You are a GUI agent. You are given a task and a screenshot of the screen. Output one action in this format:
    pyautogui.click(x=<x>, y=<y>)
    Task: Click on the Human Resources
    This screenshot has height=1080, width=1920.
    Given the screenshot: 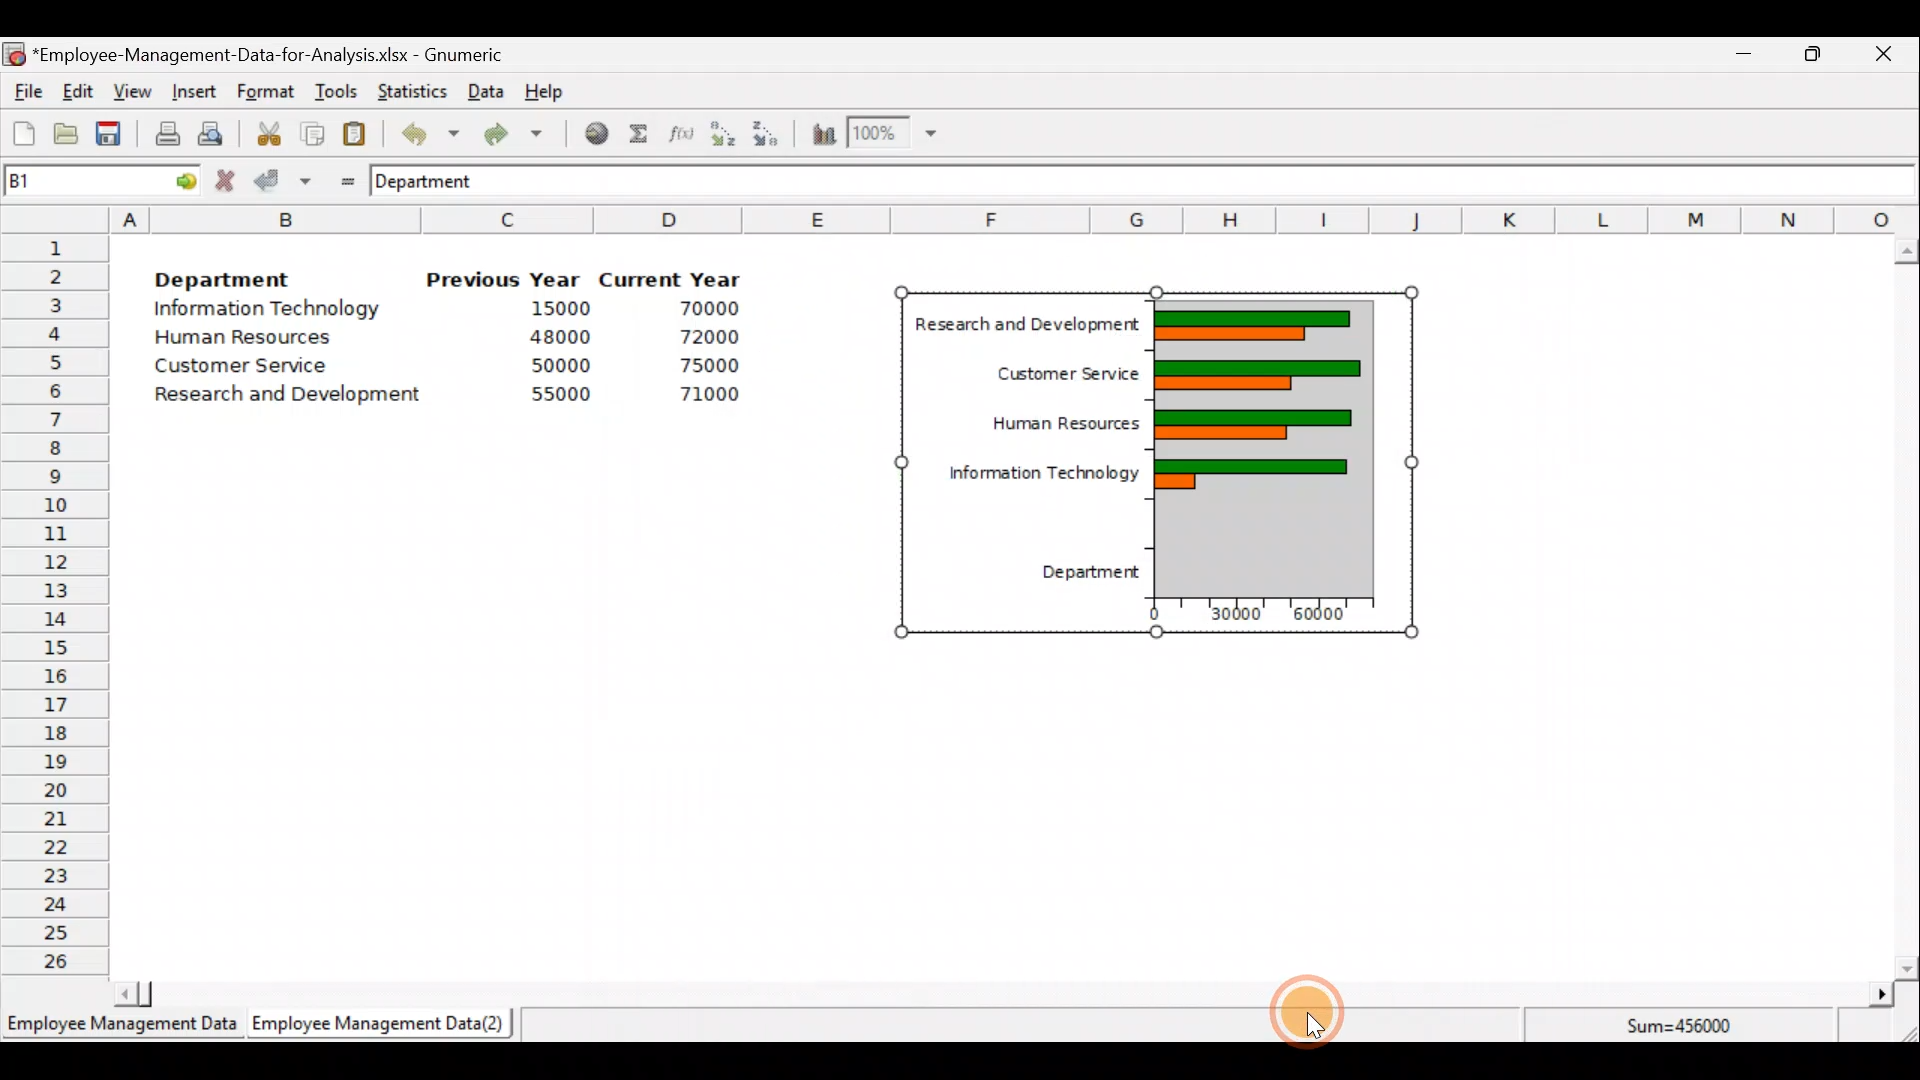 What is the action you would take?
    pyautogui.click(x=1067, y=424)
    